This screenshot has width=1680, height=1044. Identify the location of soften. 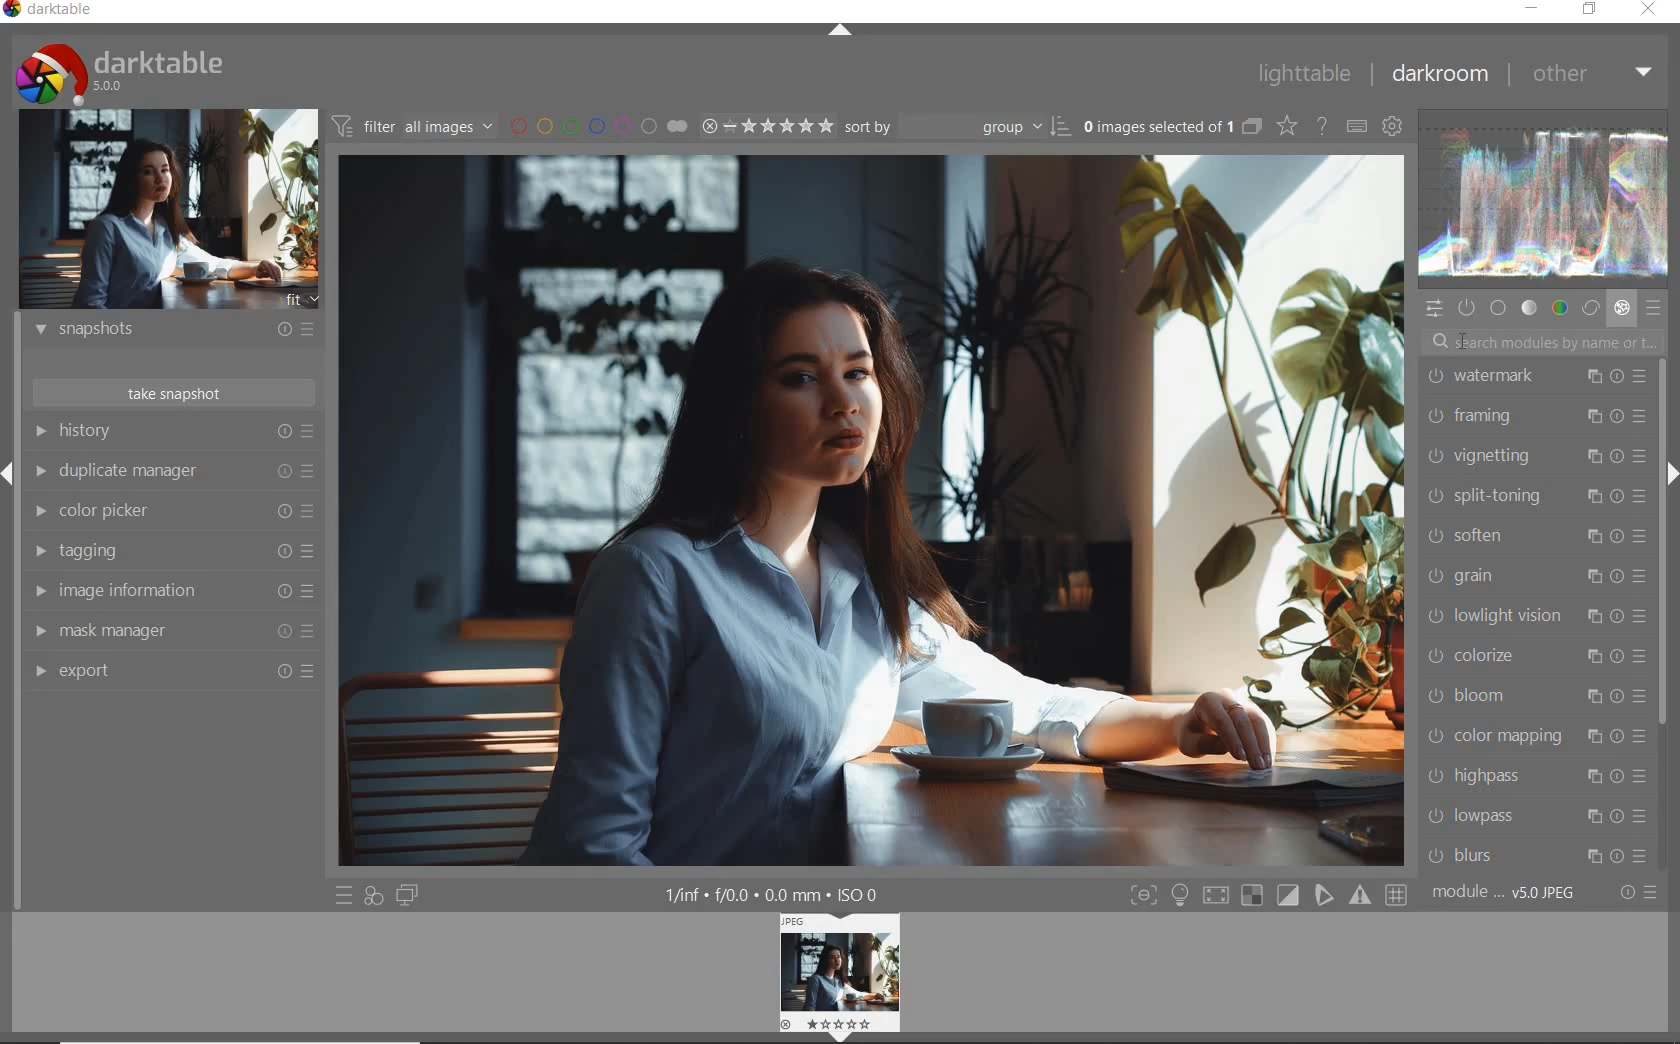
(1535, 538).